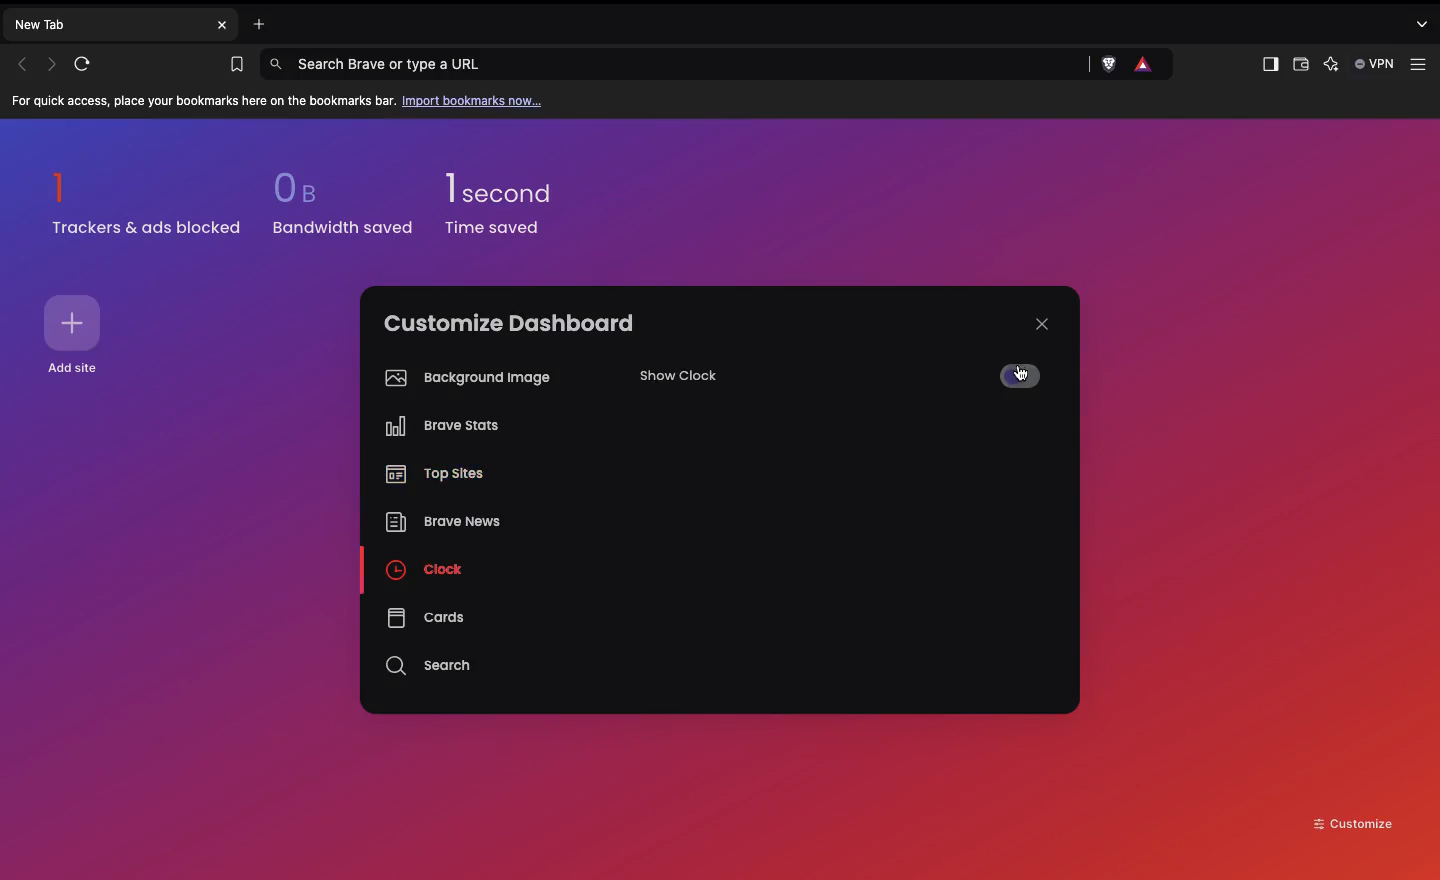  I want to click on Sidebar, so click(1268, 65).